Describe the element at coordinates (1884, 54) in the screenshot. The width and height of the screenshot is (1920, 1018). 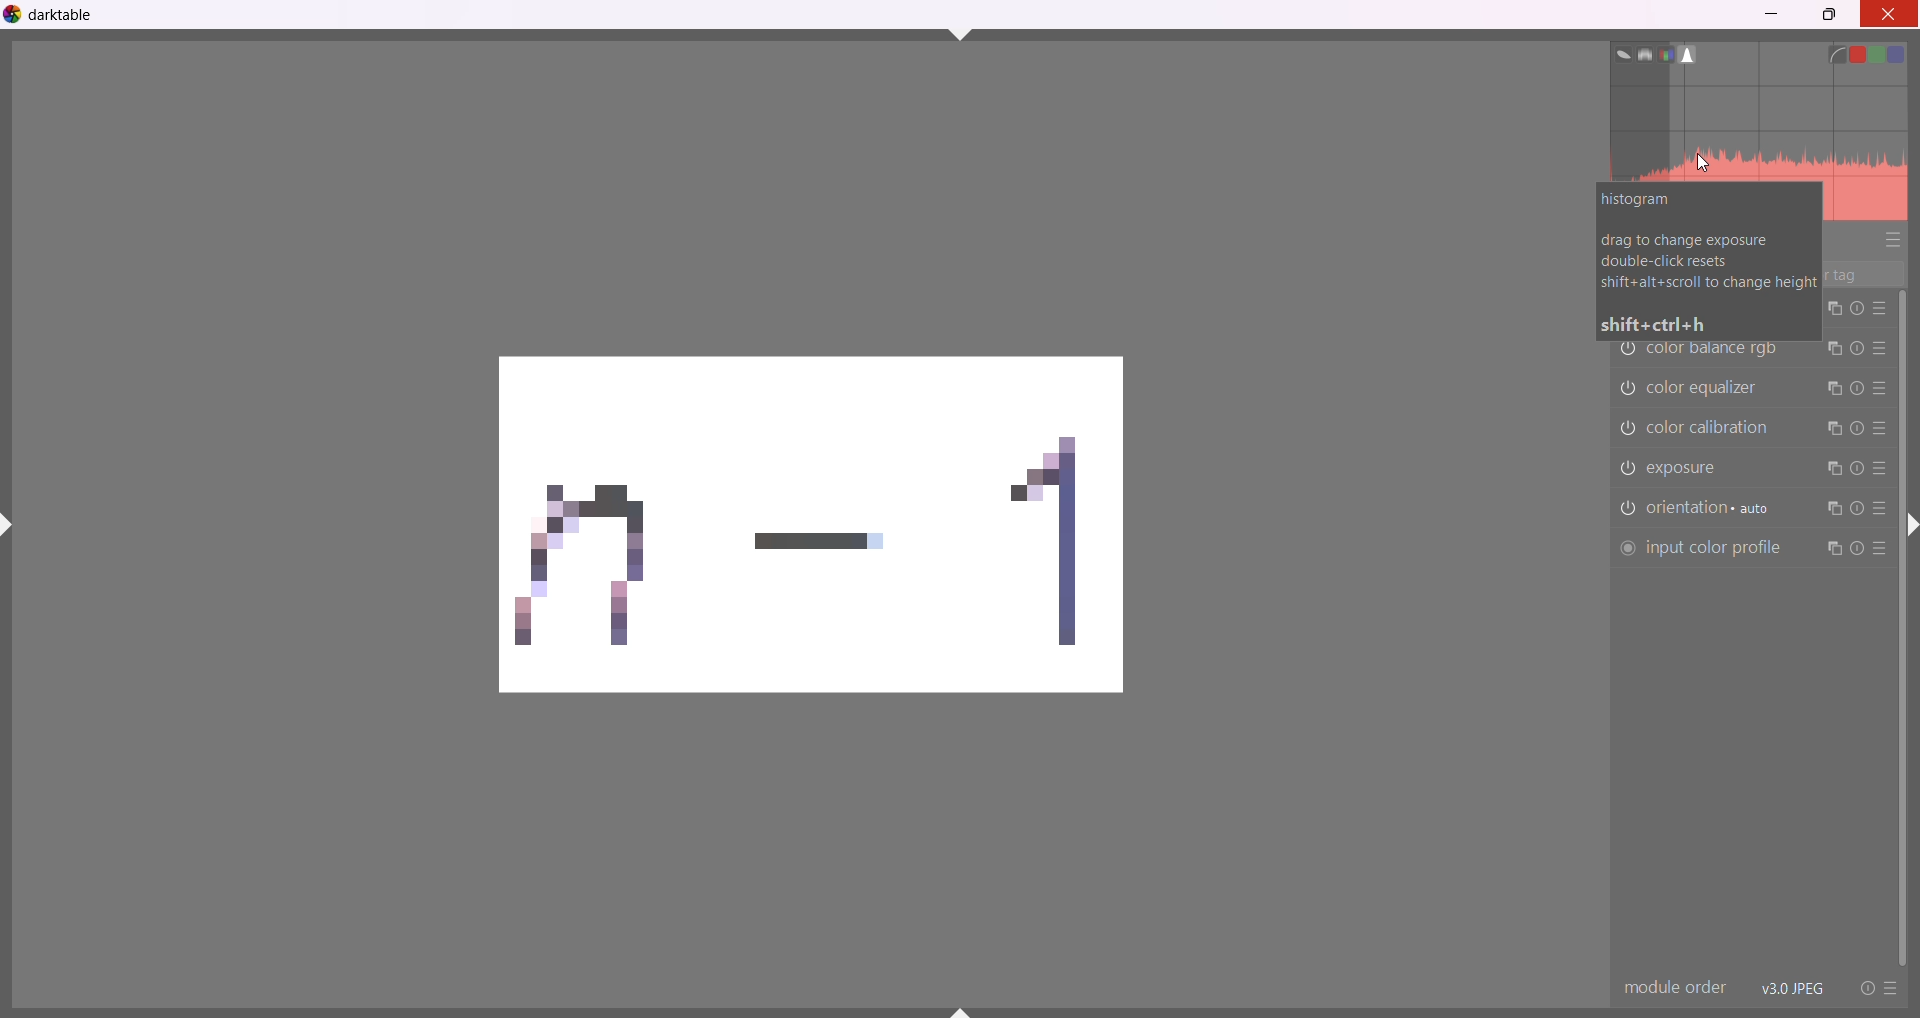
I see `green` at that location.